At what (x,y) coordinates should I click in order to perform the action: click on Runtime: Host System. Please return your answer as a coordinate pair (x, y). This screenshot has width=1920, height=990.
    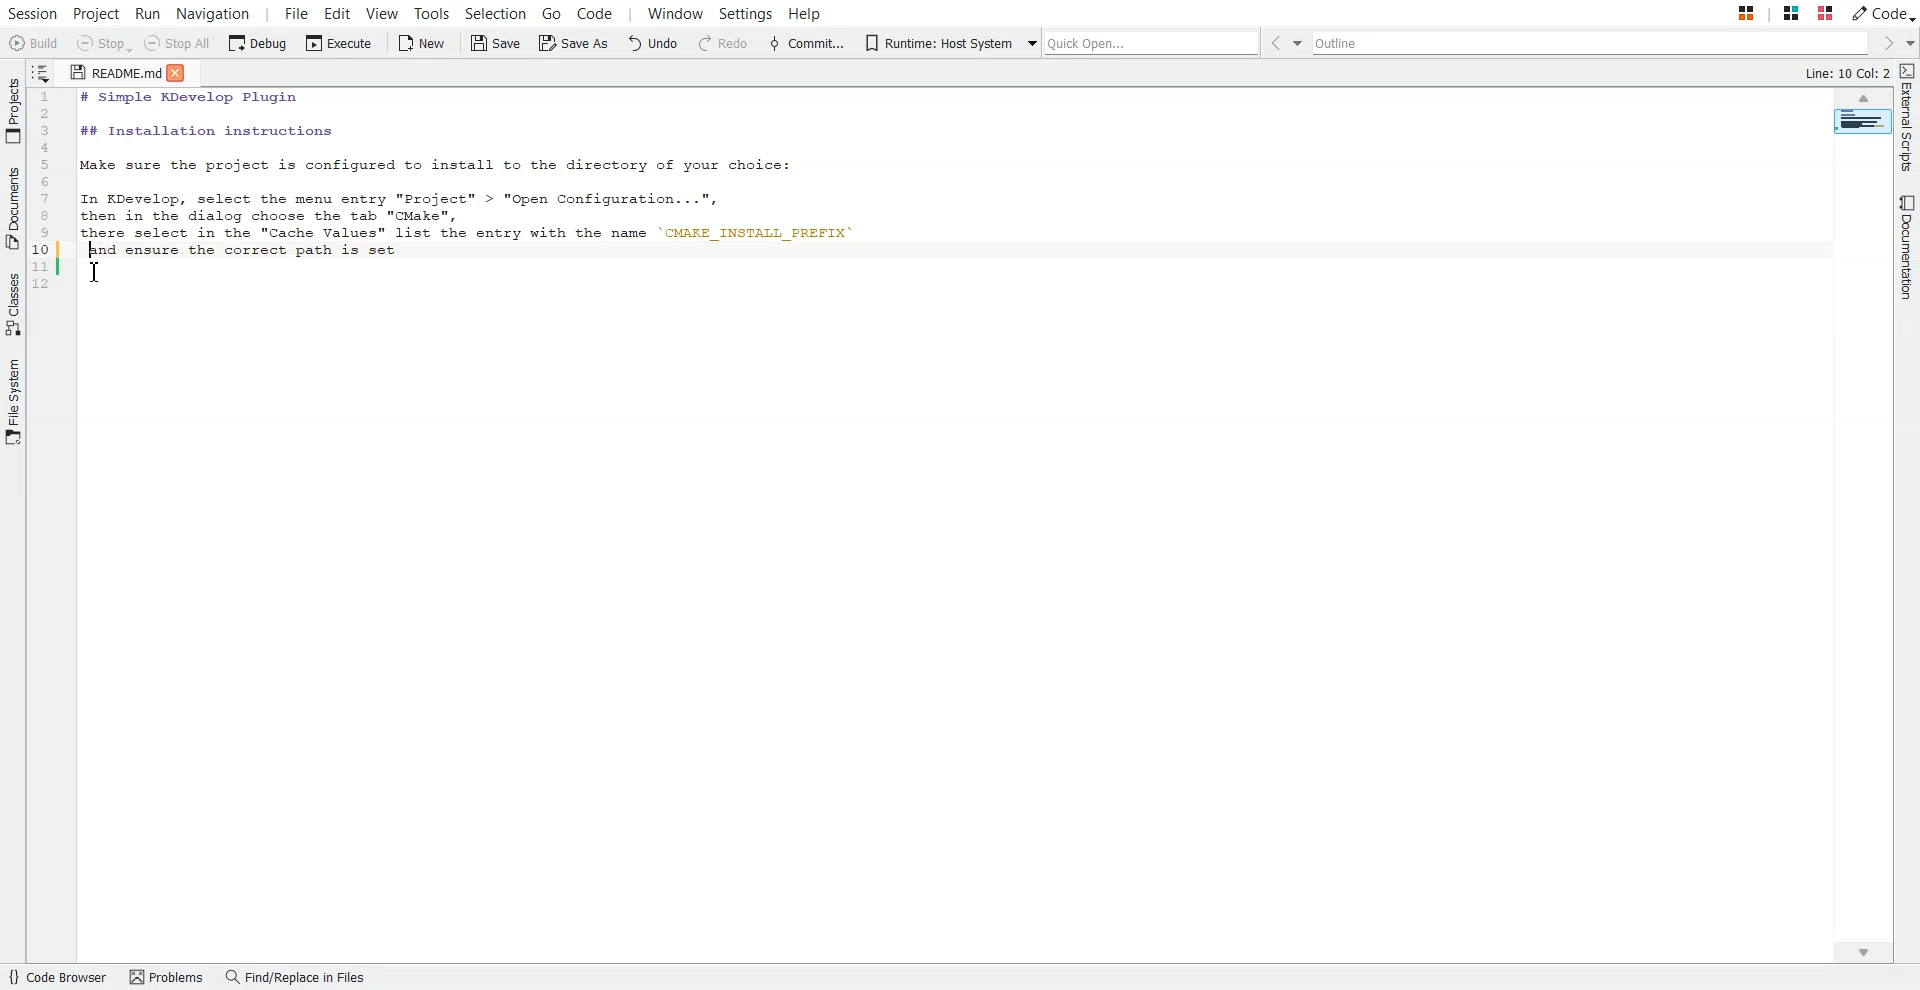
    Looking at the image, I should click on (936, 44).